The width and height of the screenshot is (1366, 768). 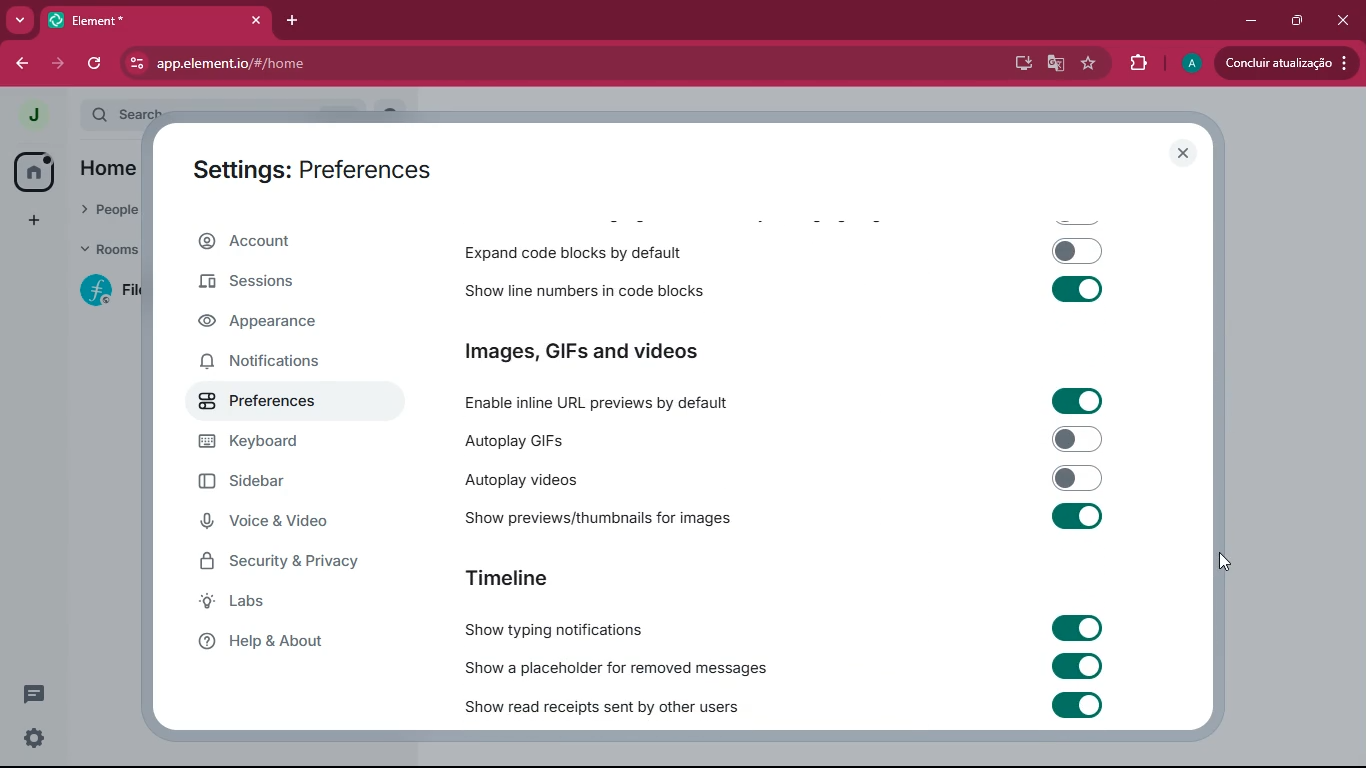 I want to click on sessions, so click(x=278, y=283).